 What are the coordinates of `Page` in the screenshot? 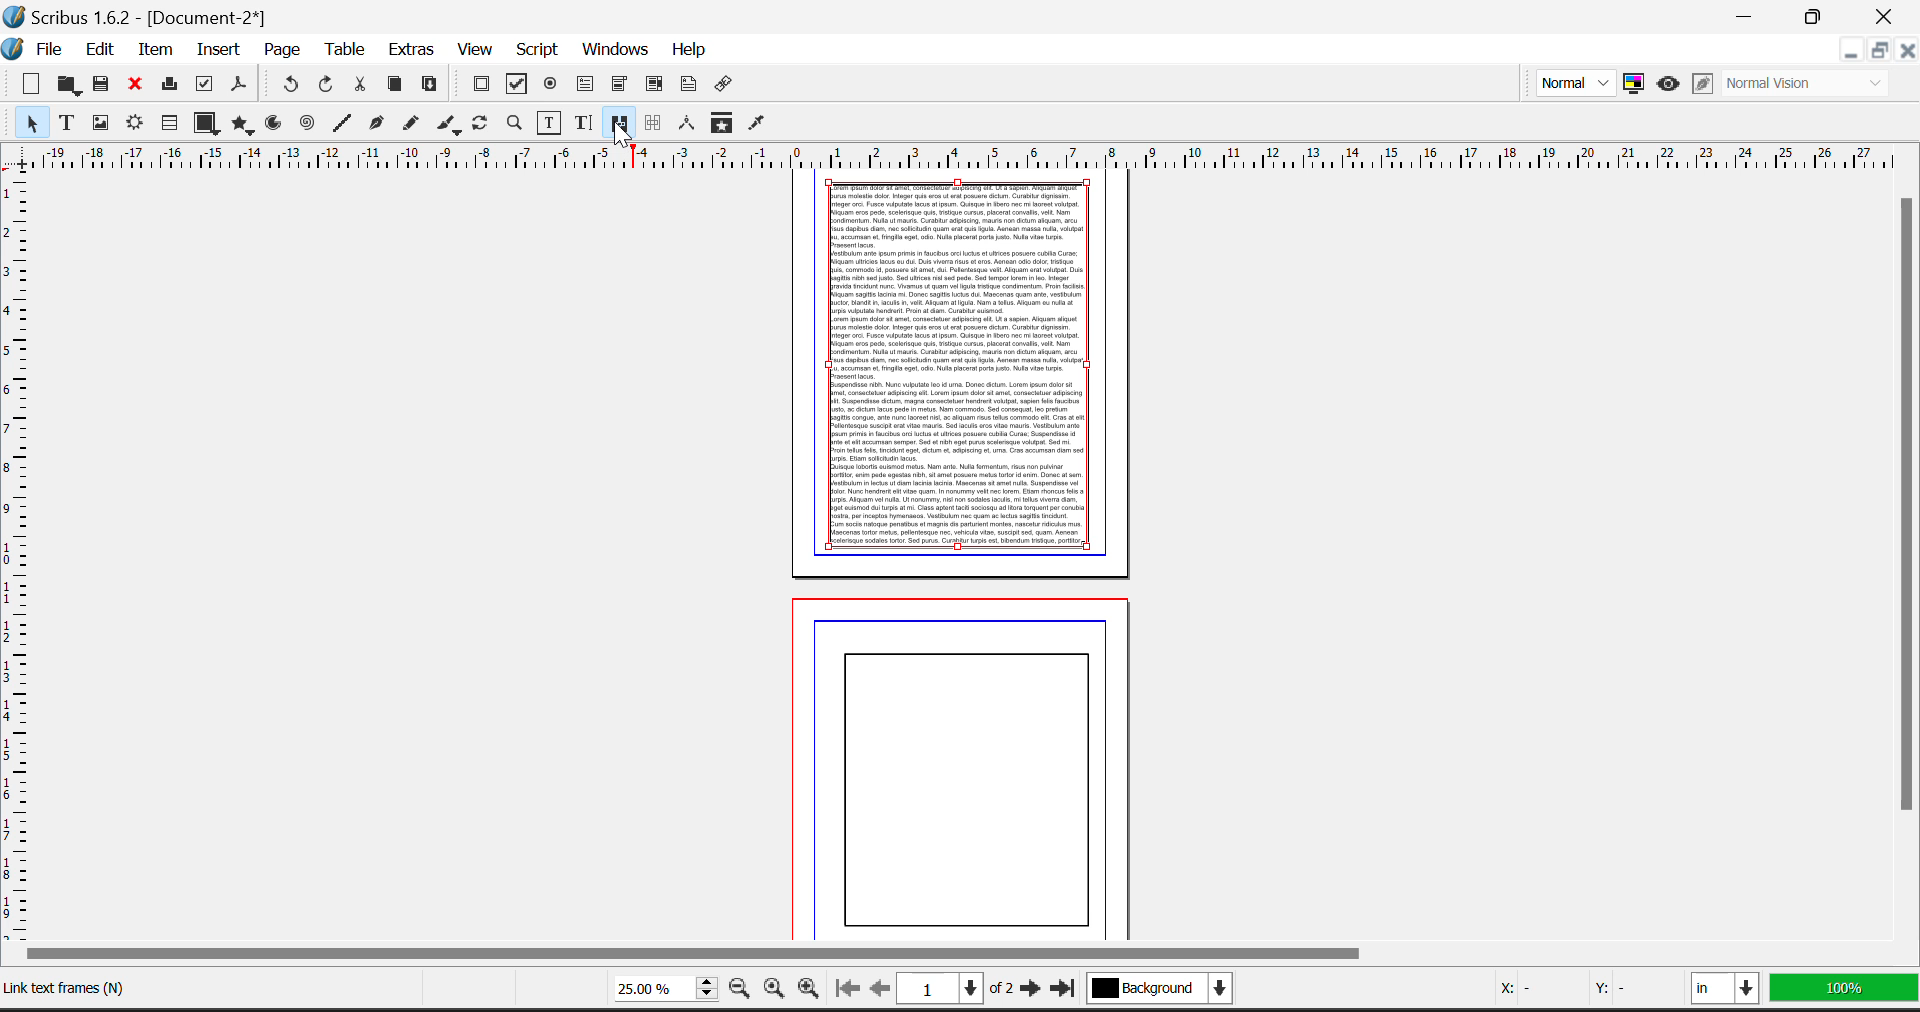 It's located at (282, 50).